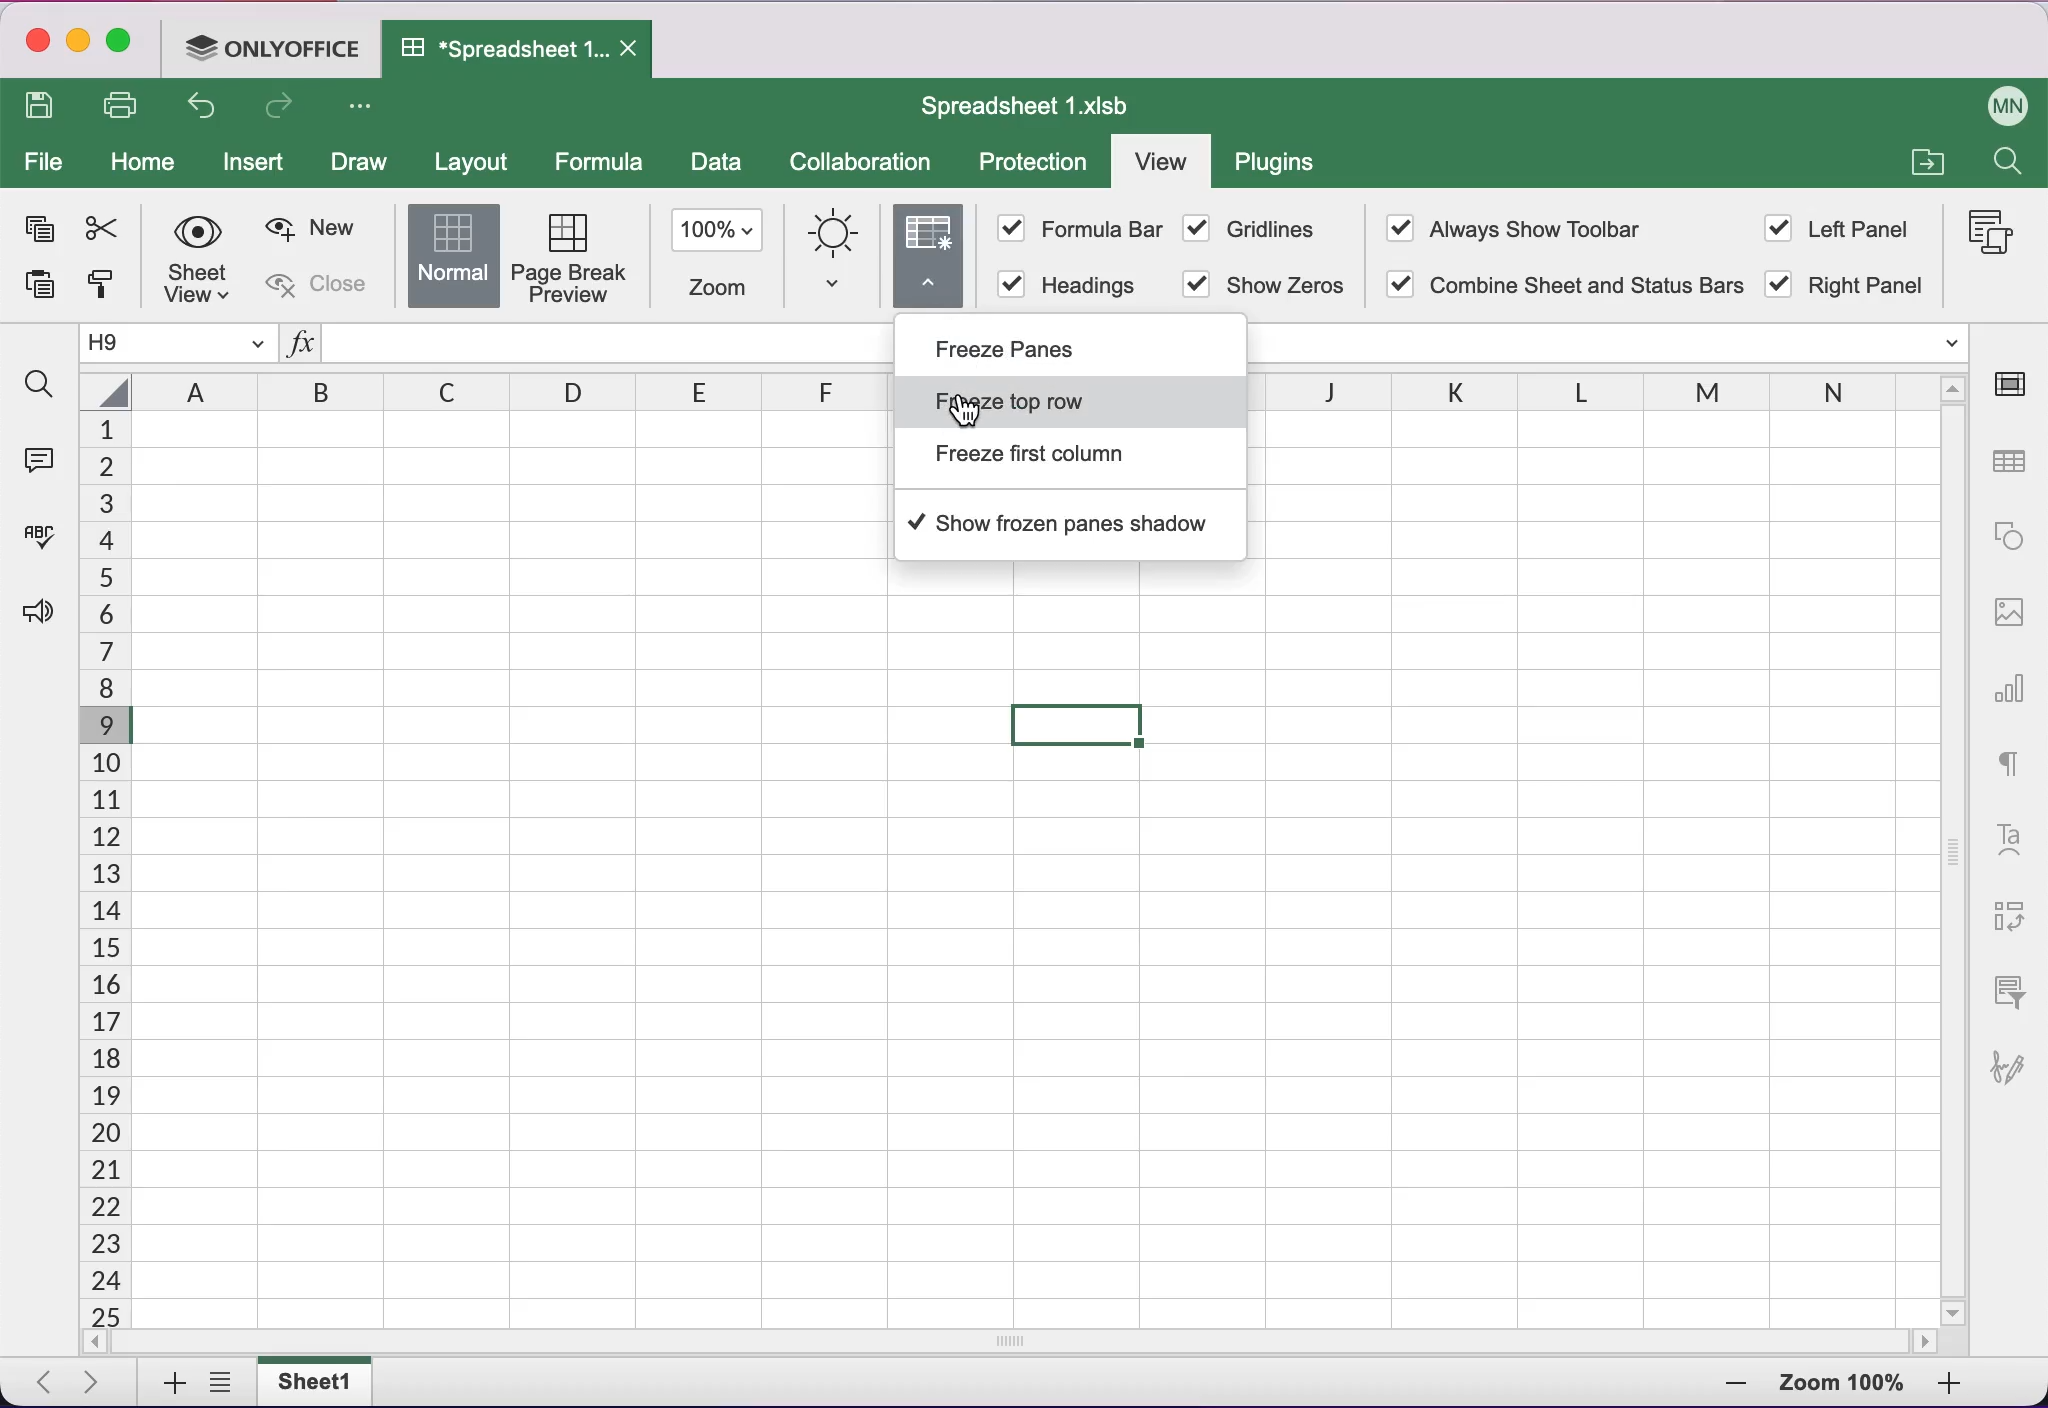  What do you see at coordinates (1925, 165) in the screenshot?
I see `file a collection` at bounding box center [1925, 165].